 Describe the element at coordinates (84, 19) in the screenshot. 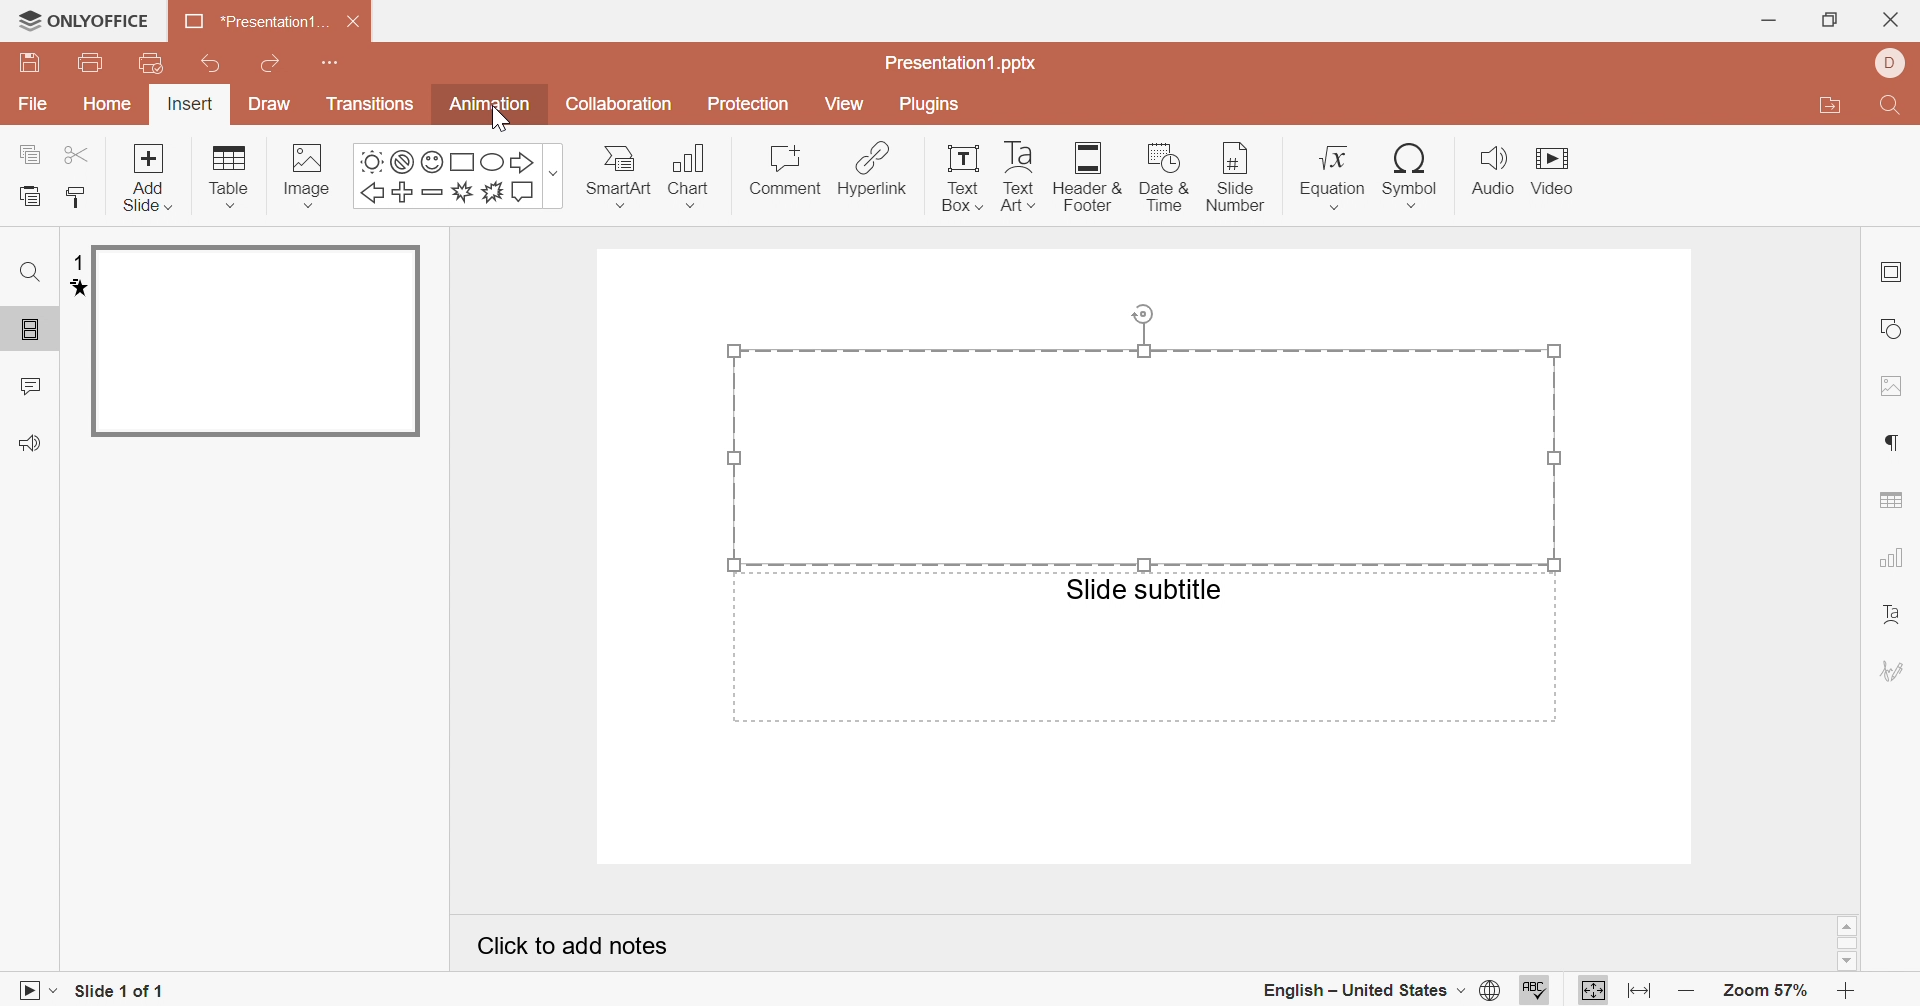

I see `ONLYOFFICE` at that location.